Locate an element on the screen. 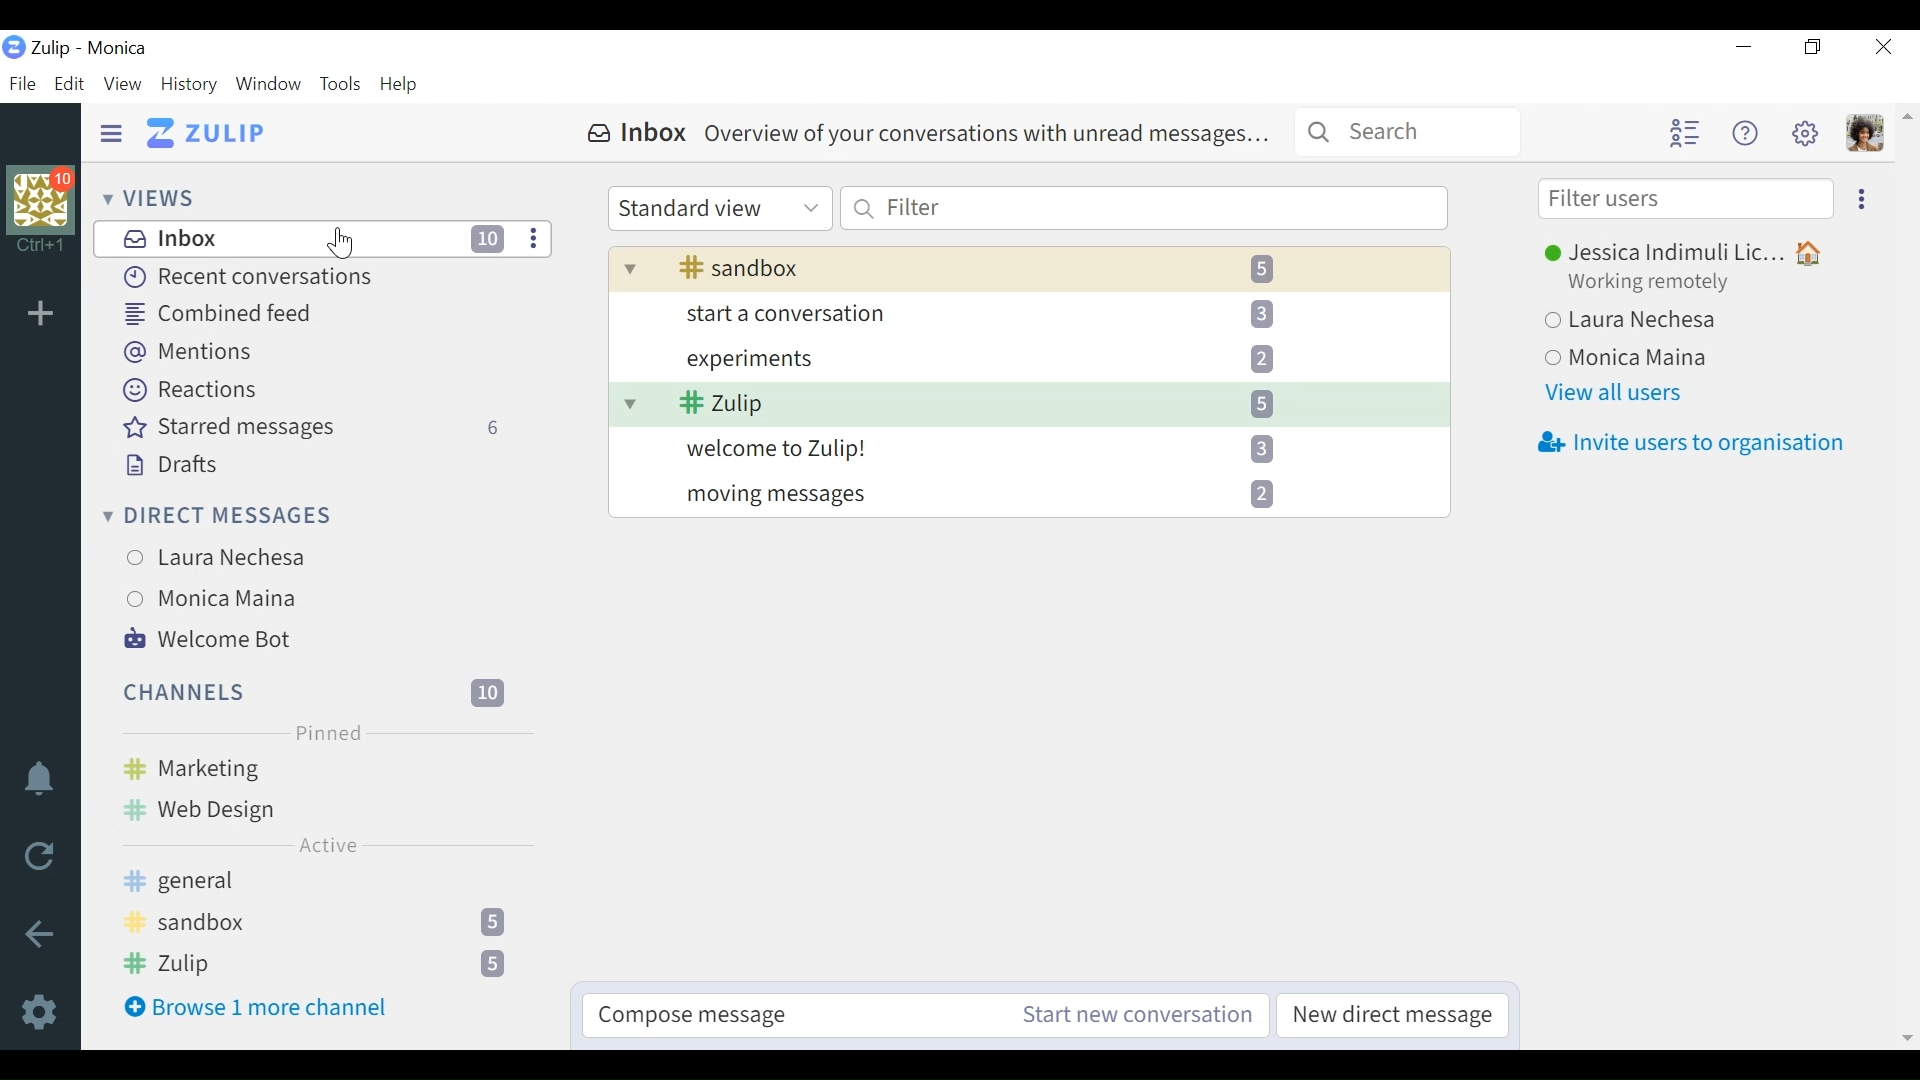 This screenshot has height=1080, width=1920. Close is located at coordinates (1883, 48).